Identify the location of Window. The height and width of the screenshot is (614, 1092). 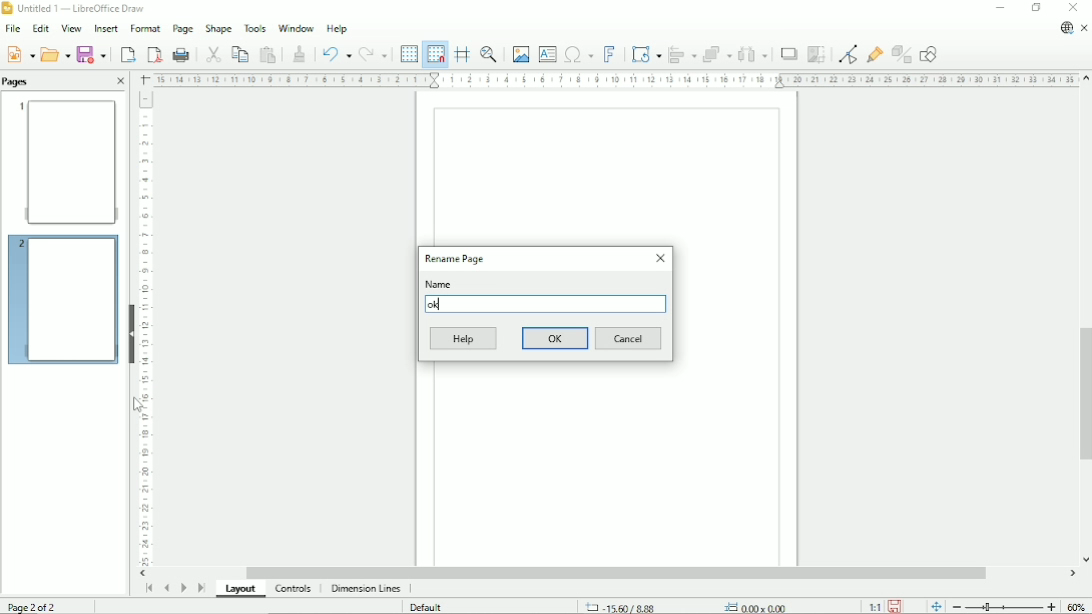
(296, 26).